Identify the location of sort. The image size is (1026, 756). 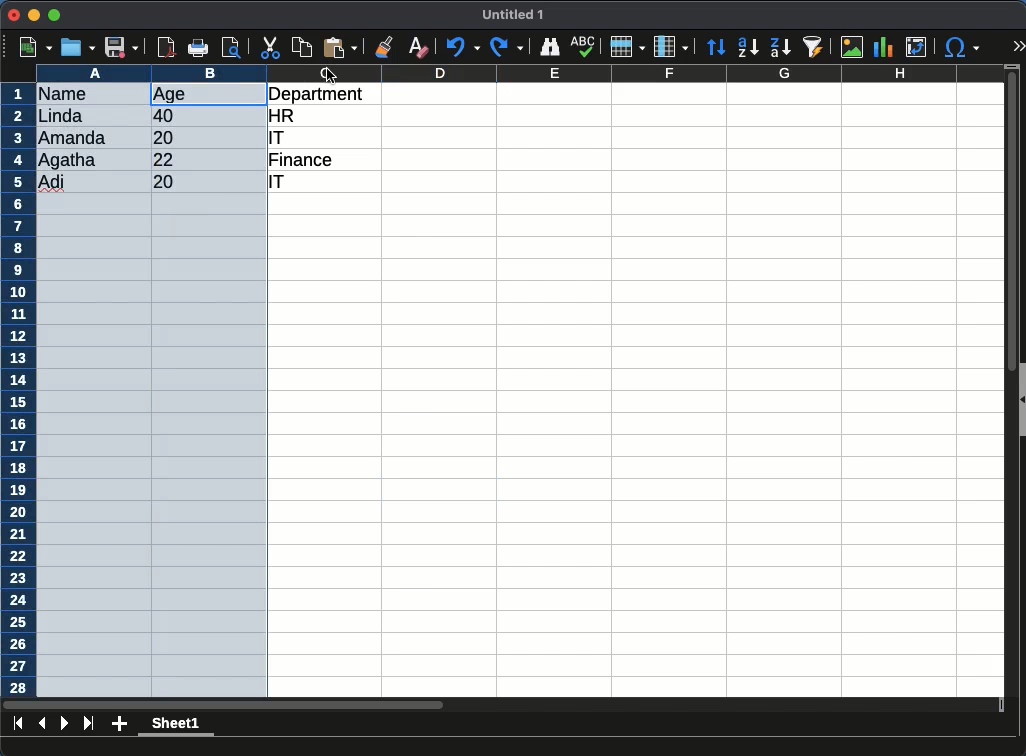
(718, 47).